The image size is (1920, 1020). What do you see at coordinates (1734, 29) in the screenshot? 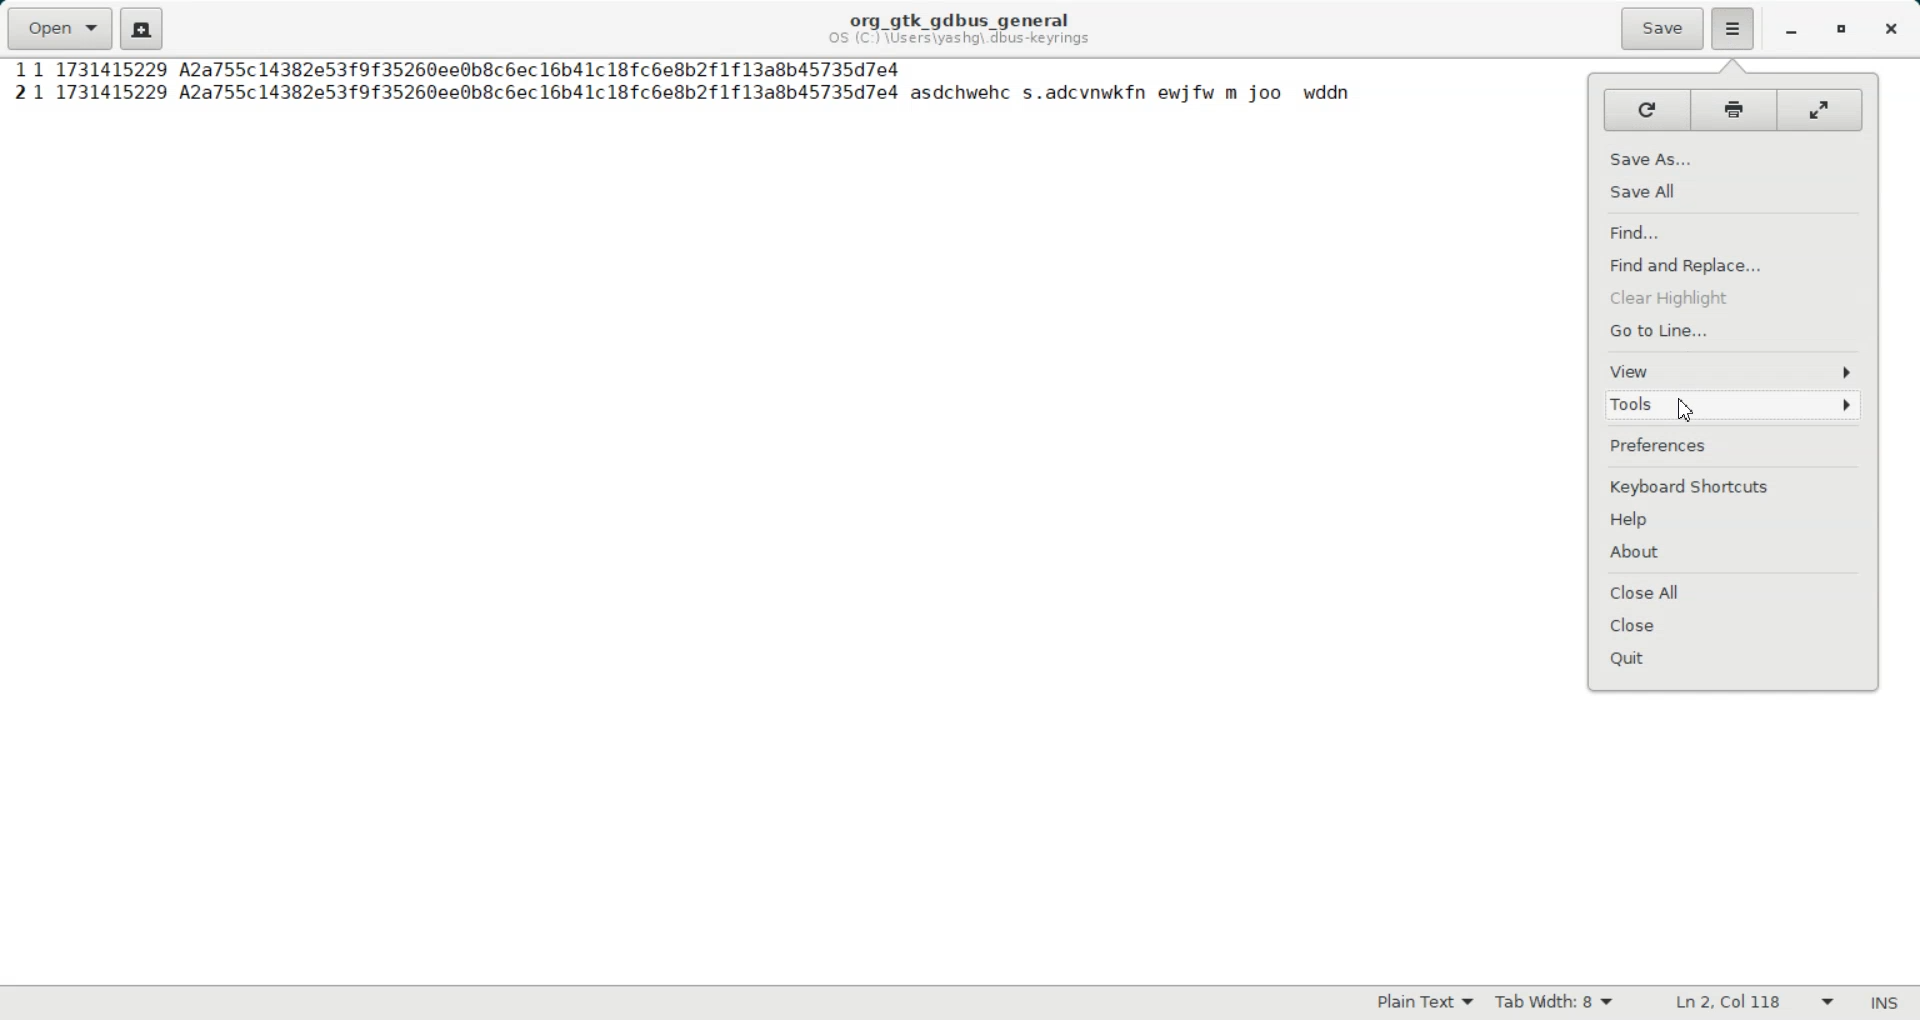
I see `Hamburger settings` at bounding box center [1734, 29].